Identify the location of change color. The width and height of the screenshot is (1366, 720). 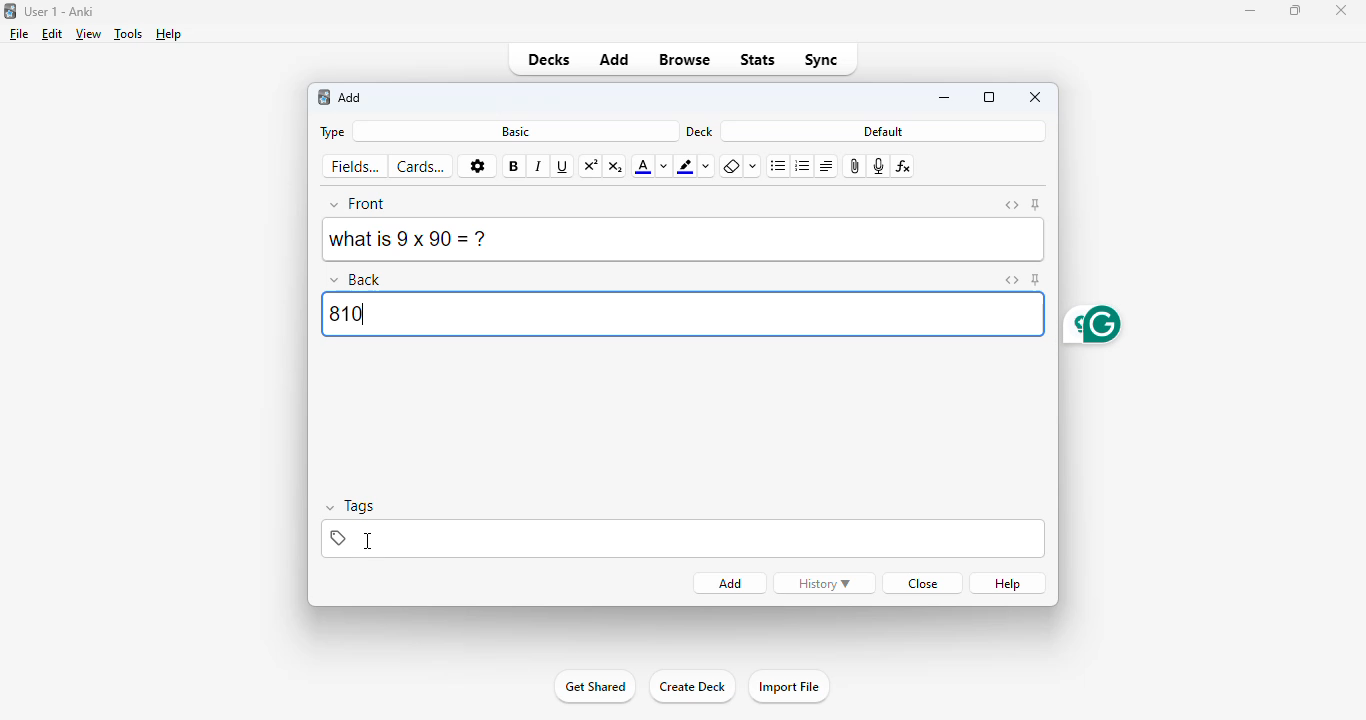
(709, 167).